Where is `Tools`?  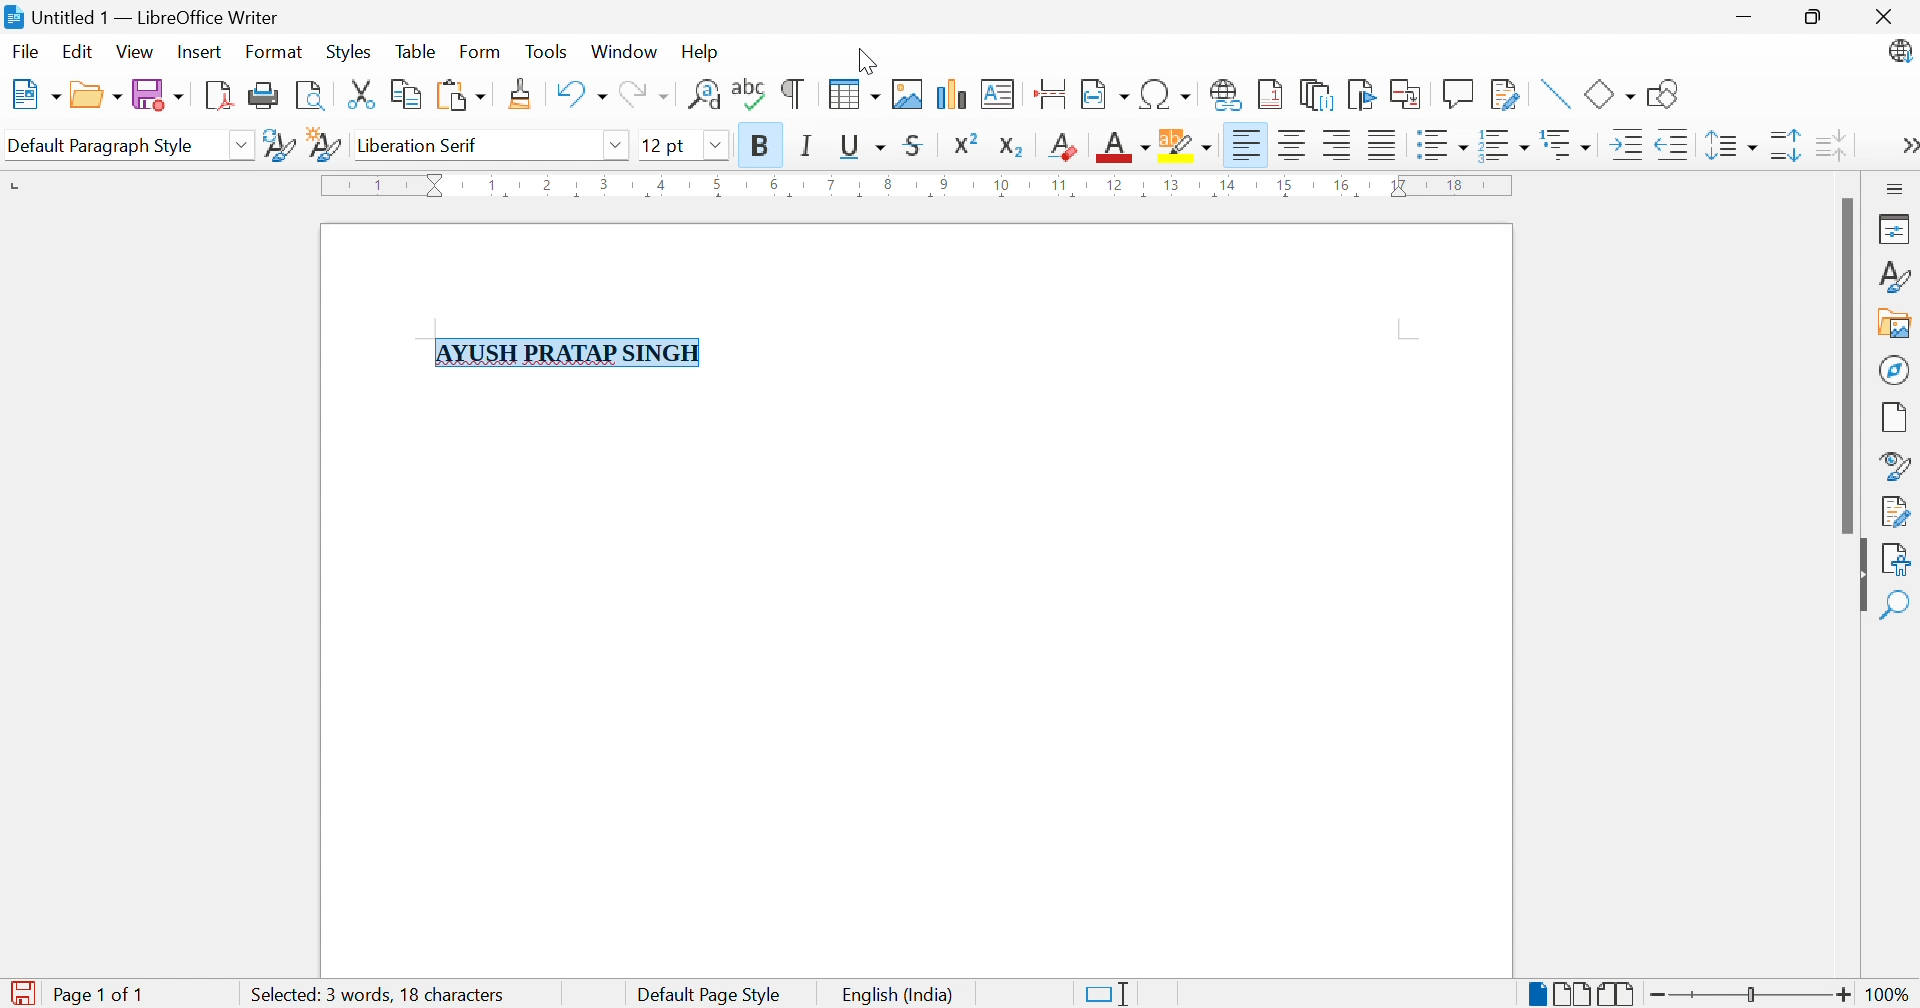
Tools is located at coordinates (547, 50).